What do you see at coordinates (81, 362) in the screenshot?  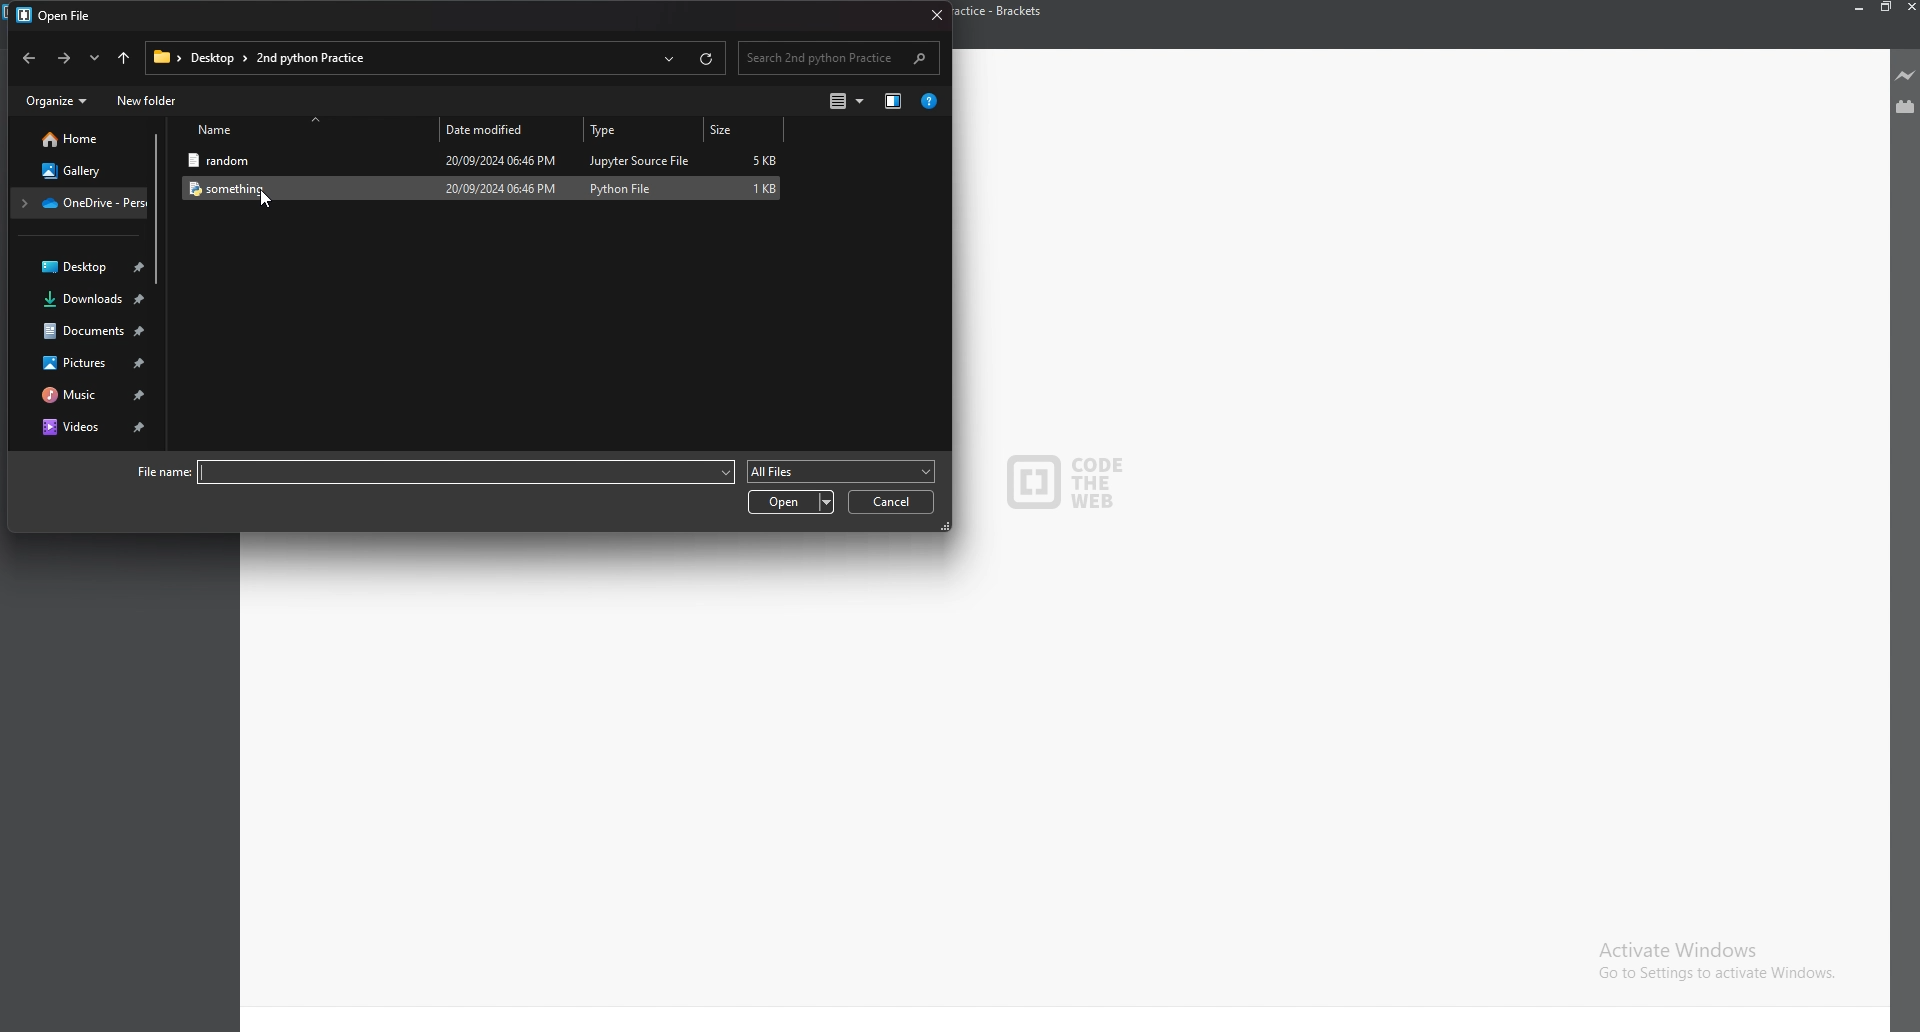 I see `pictures` at bounding box center [81, 362].